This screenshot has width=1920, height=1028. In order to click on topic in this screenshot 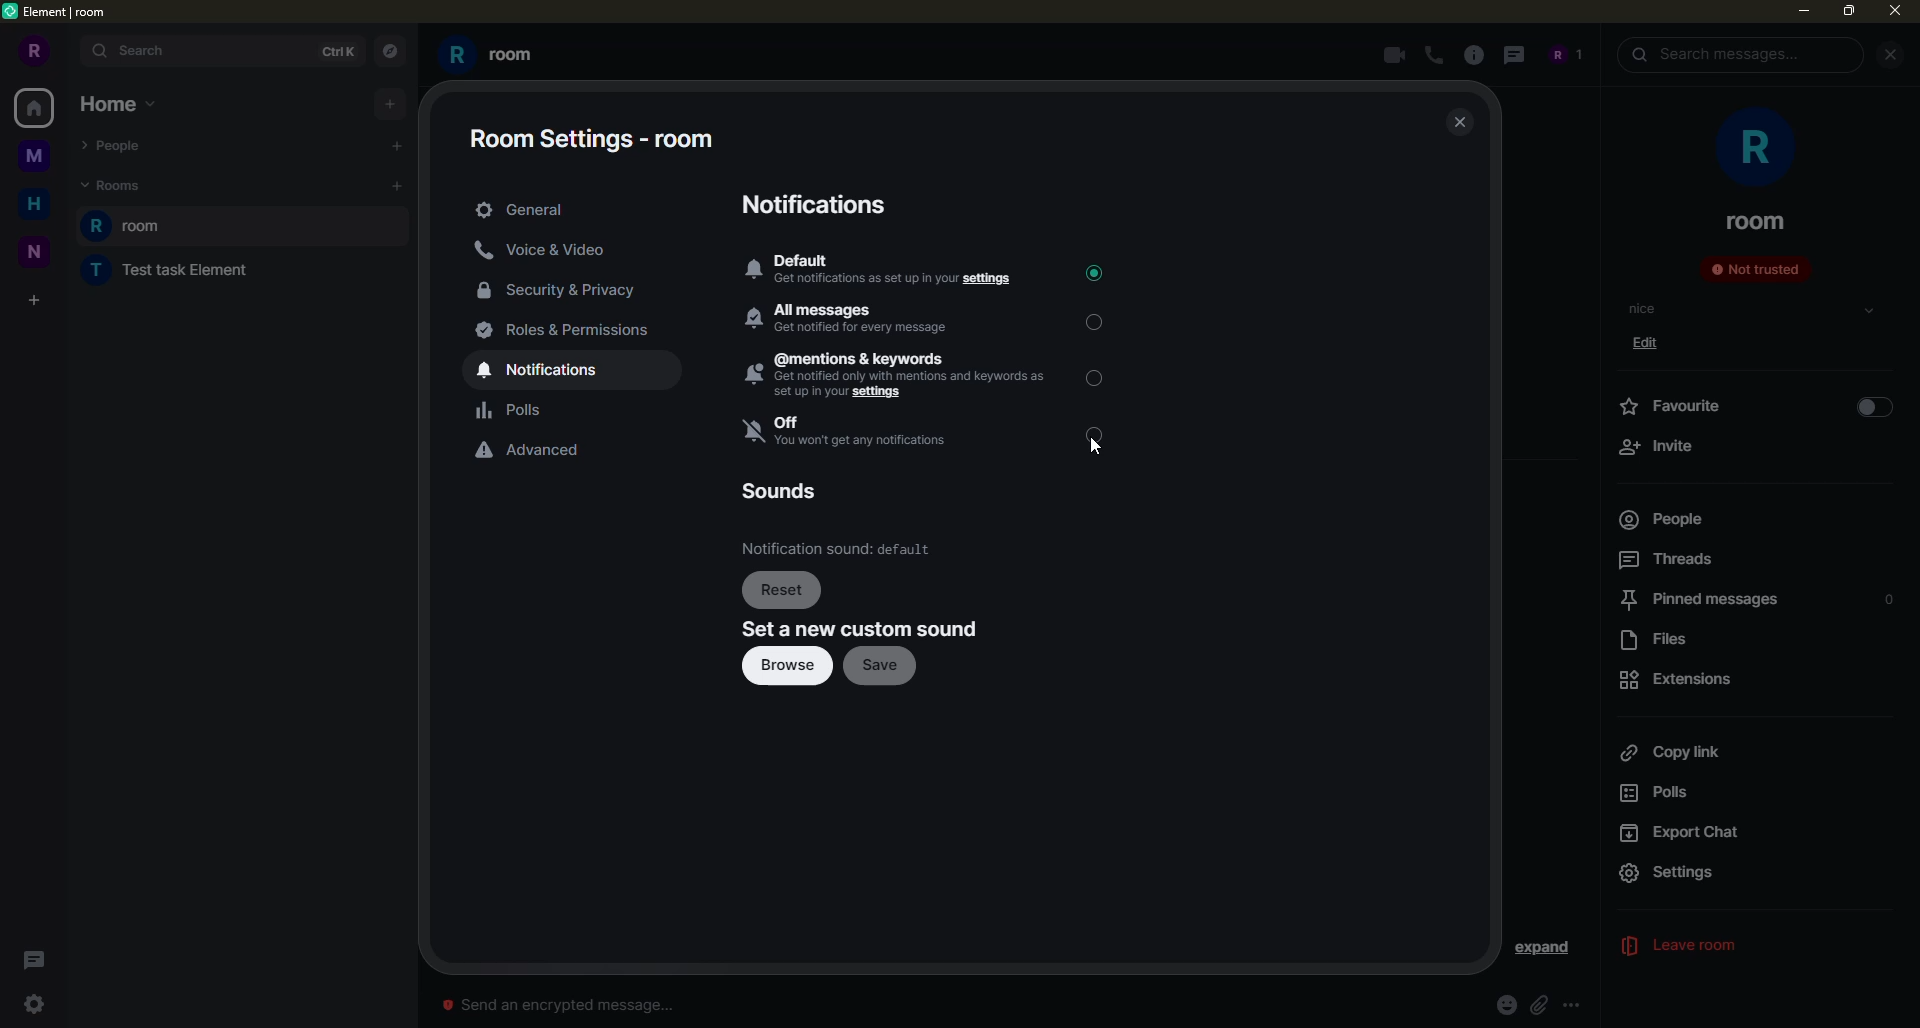, I will do `click(1644, 309)`.